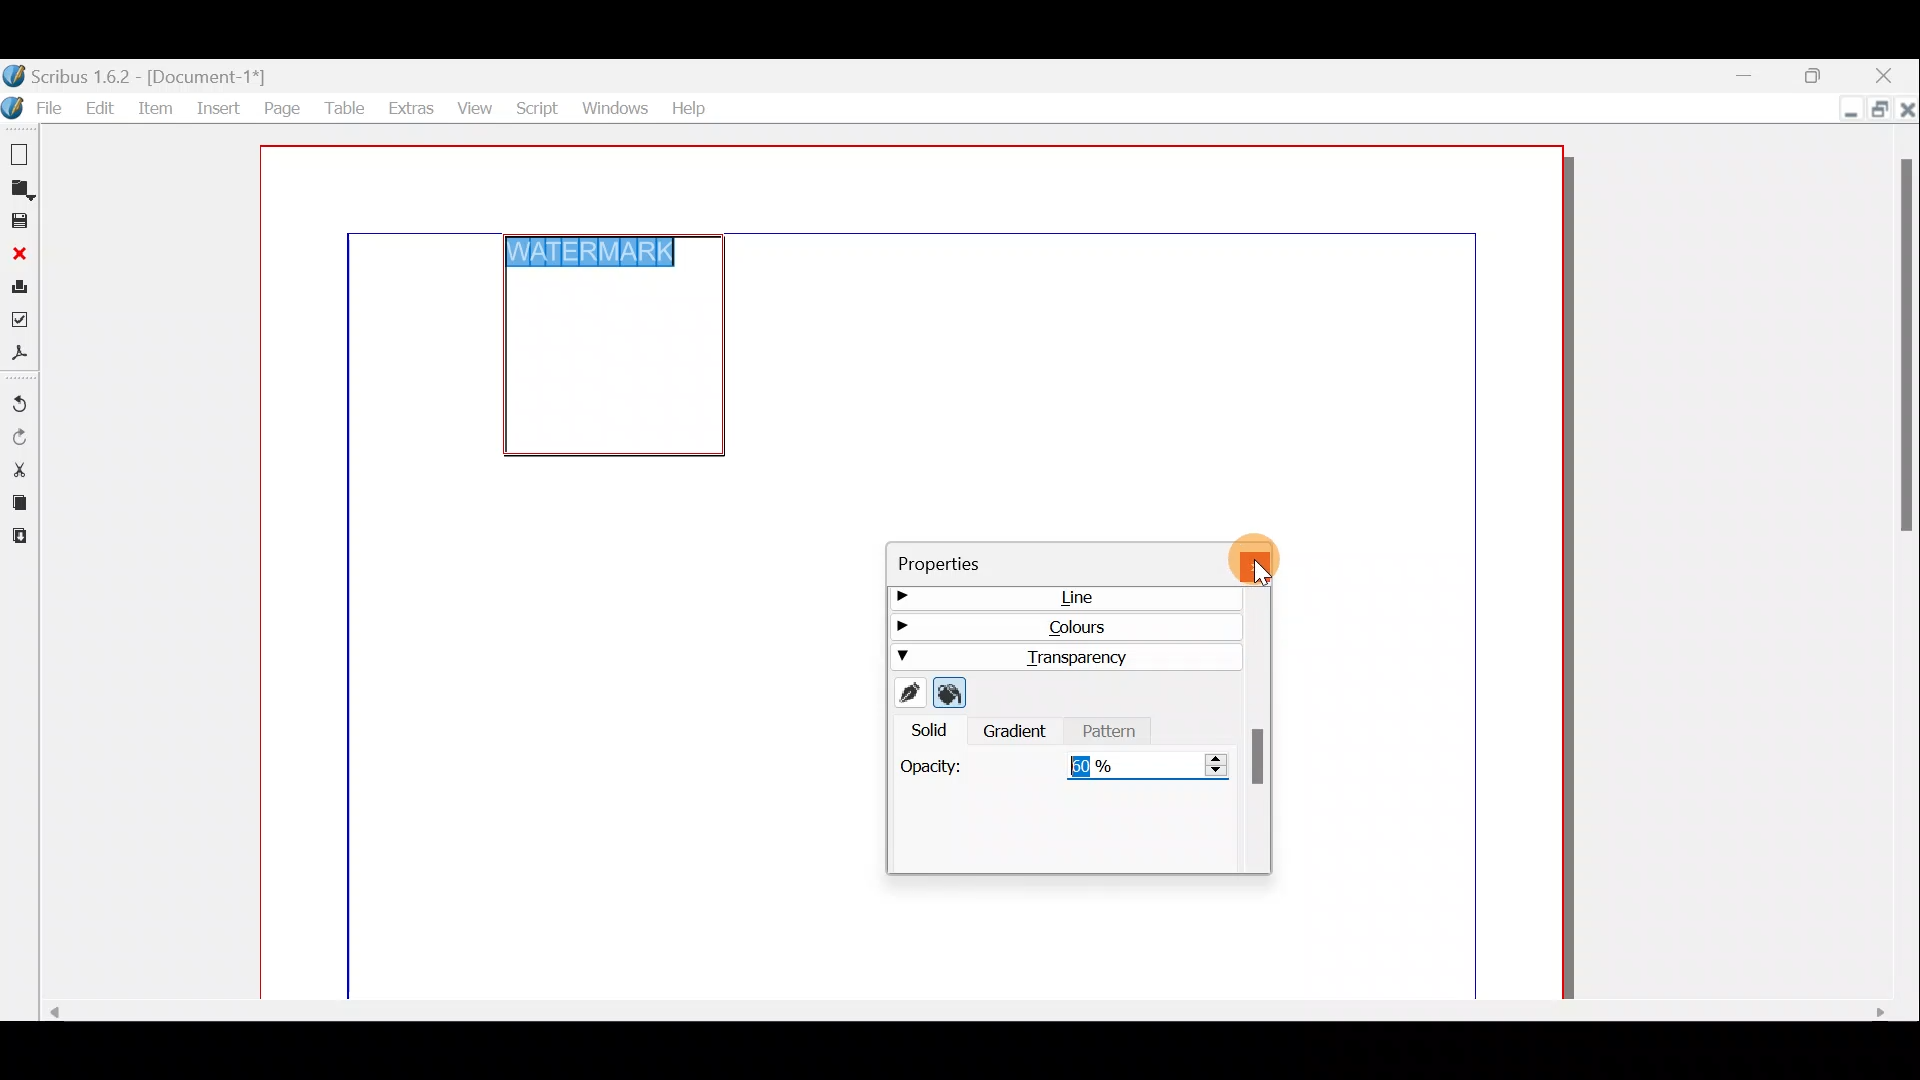 The image size is (1920, 1080). I want to click on Preflight verifier, so click(20, 325).